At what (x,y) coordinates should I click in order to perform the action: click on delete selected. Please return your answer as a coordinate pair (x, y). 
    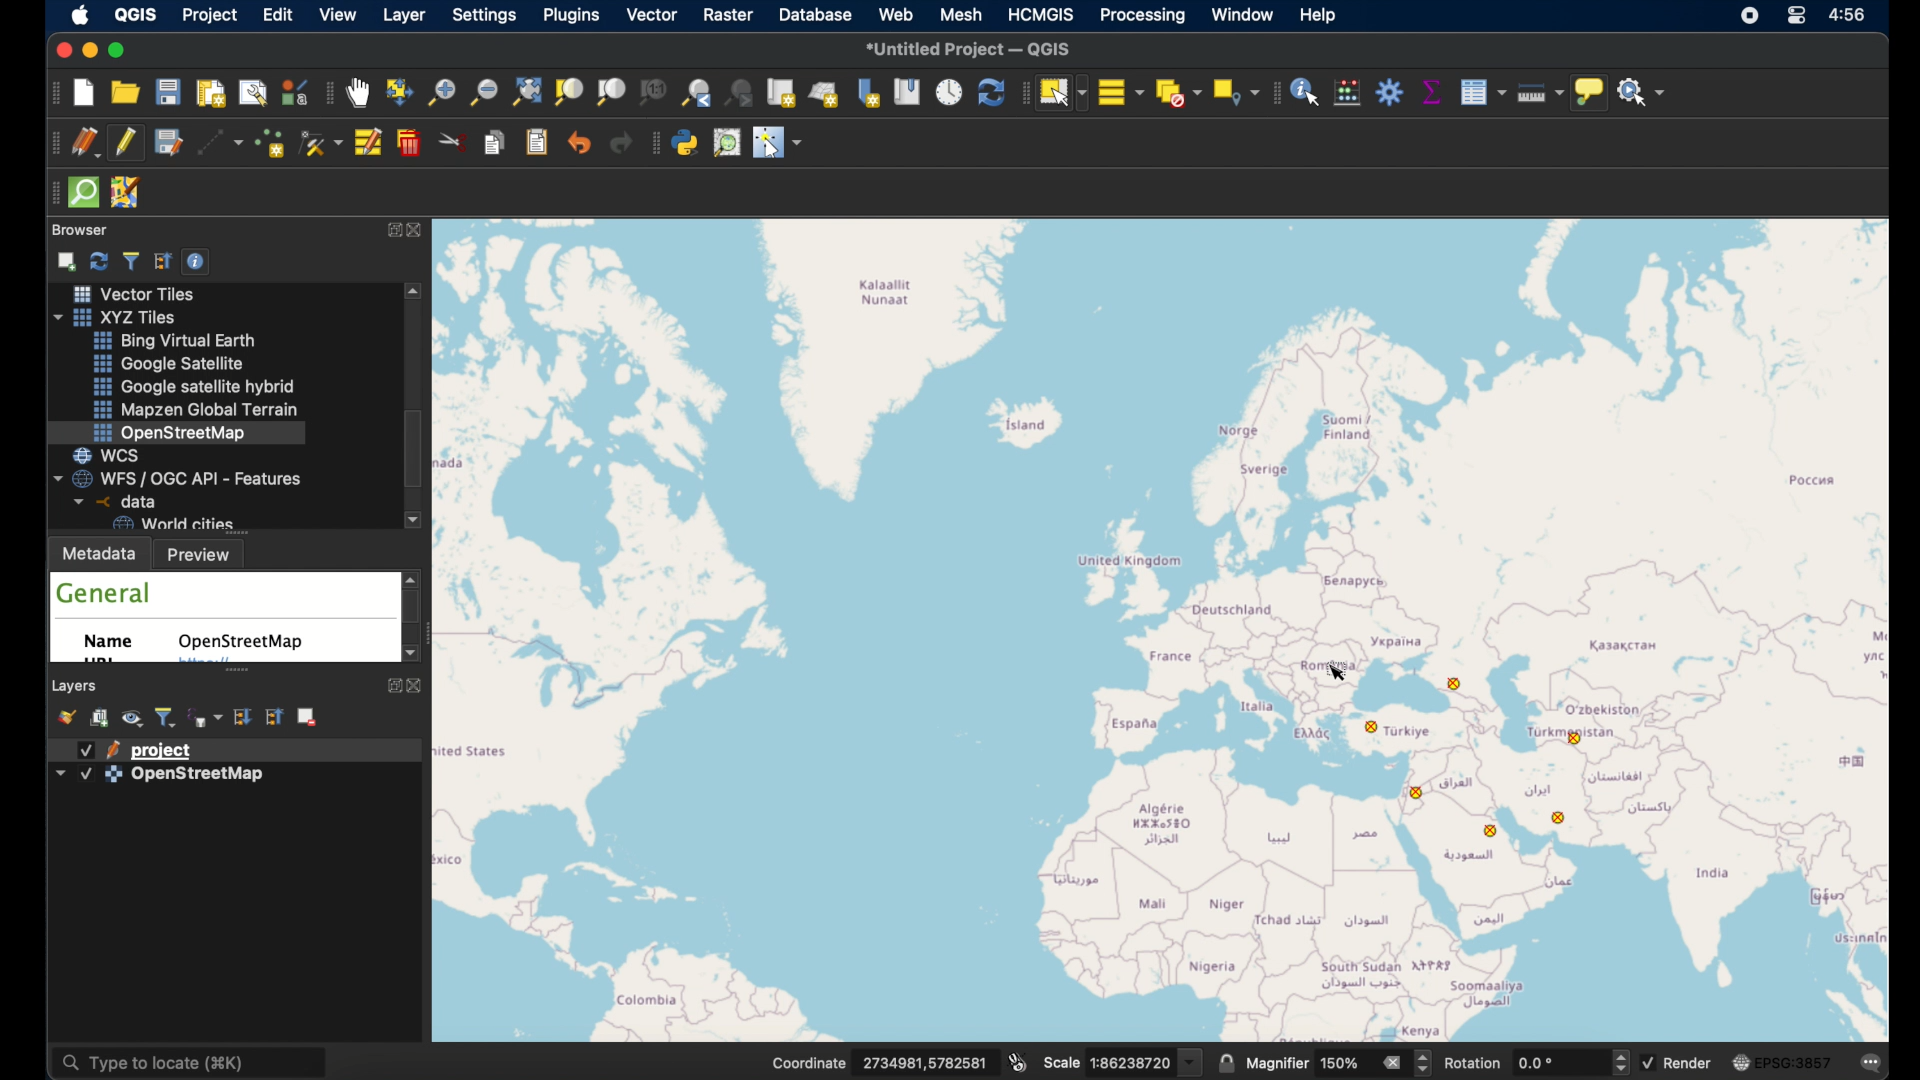
    Looking at the image, I should click on (411, 143).